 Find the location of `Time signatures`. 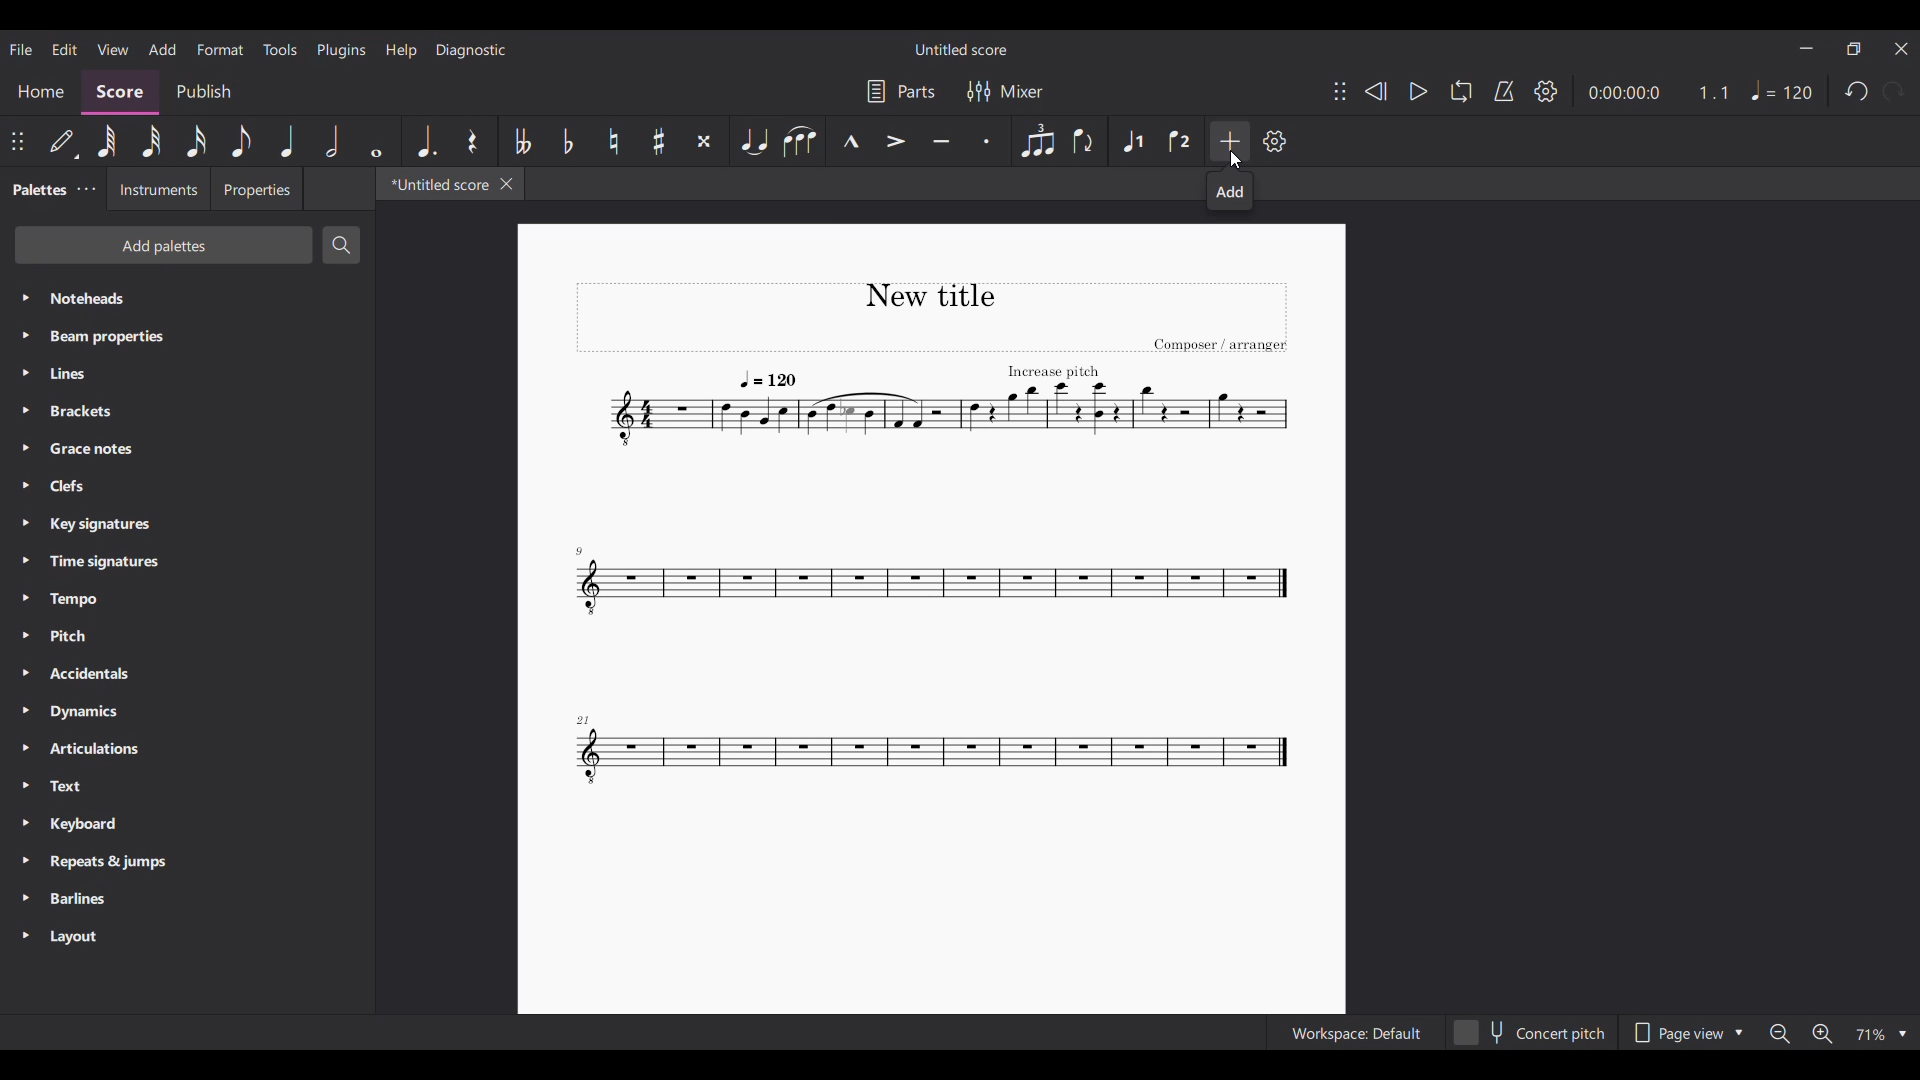

Time signatures is located at coordinates (187, 562).